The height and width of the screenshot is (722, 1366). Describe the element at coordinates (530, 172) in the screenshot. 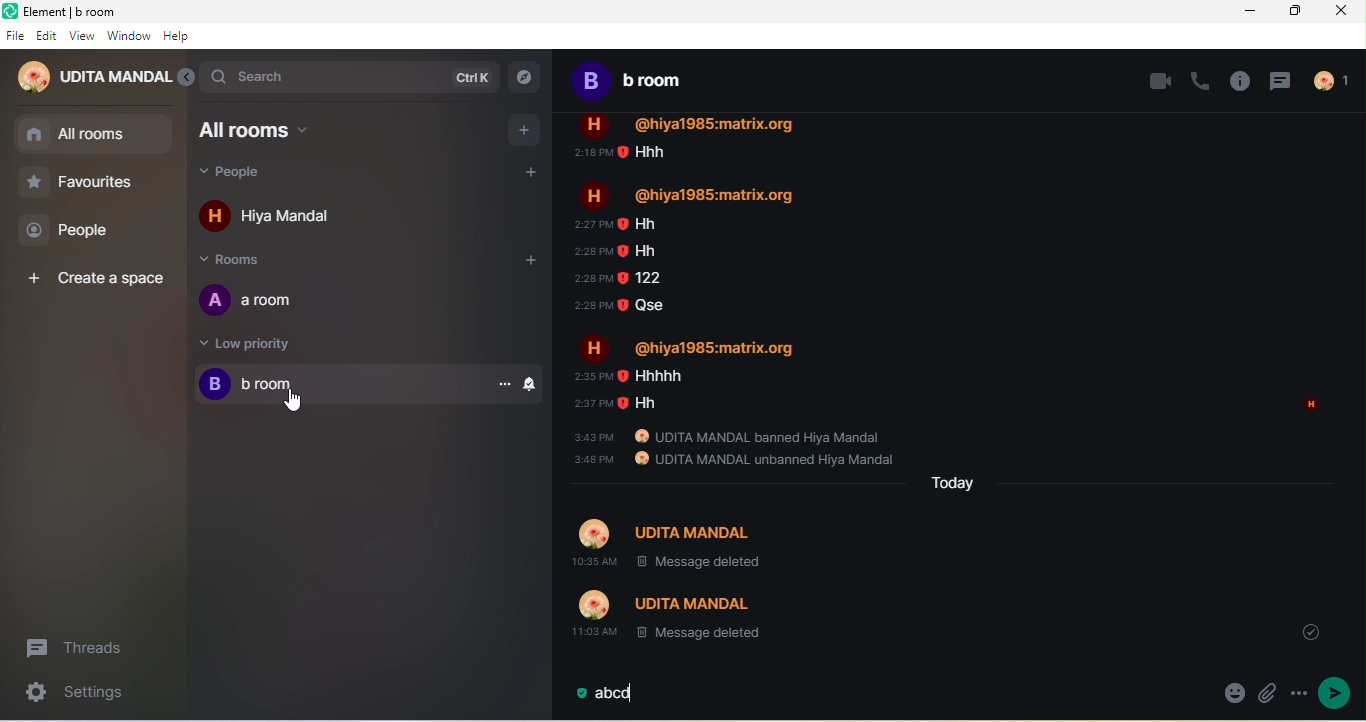

I see `add people` at that location.